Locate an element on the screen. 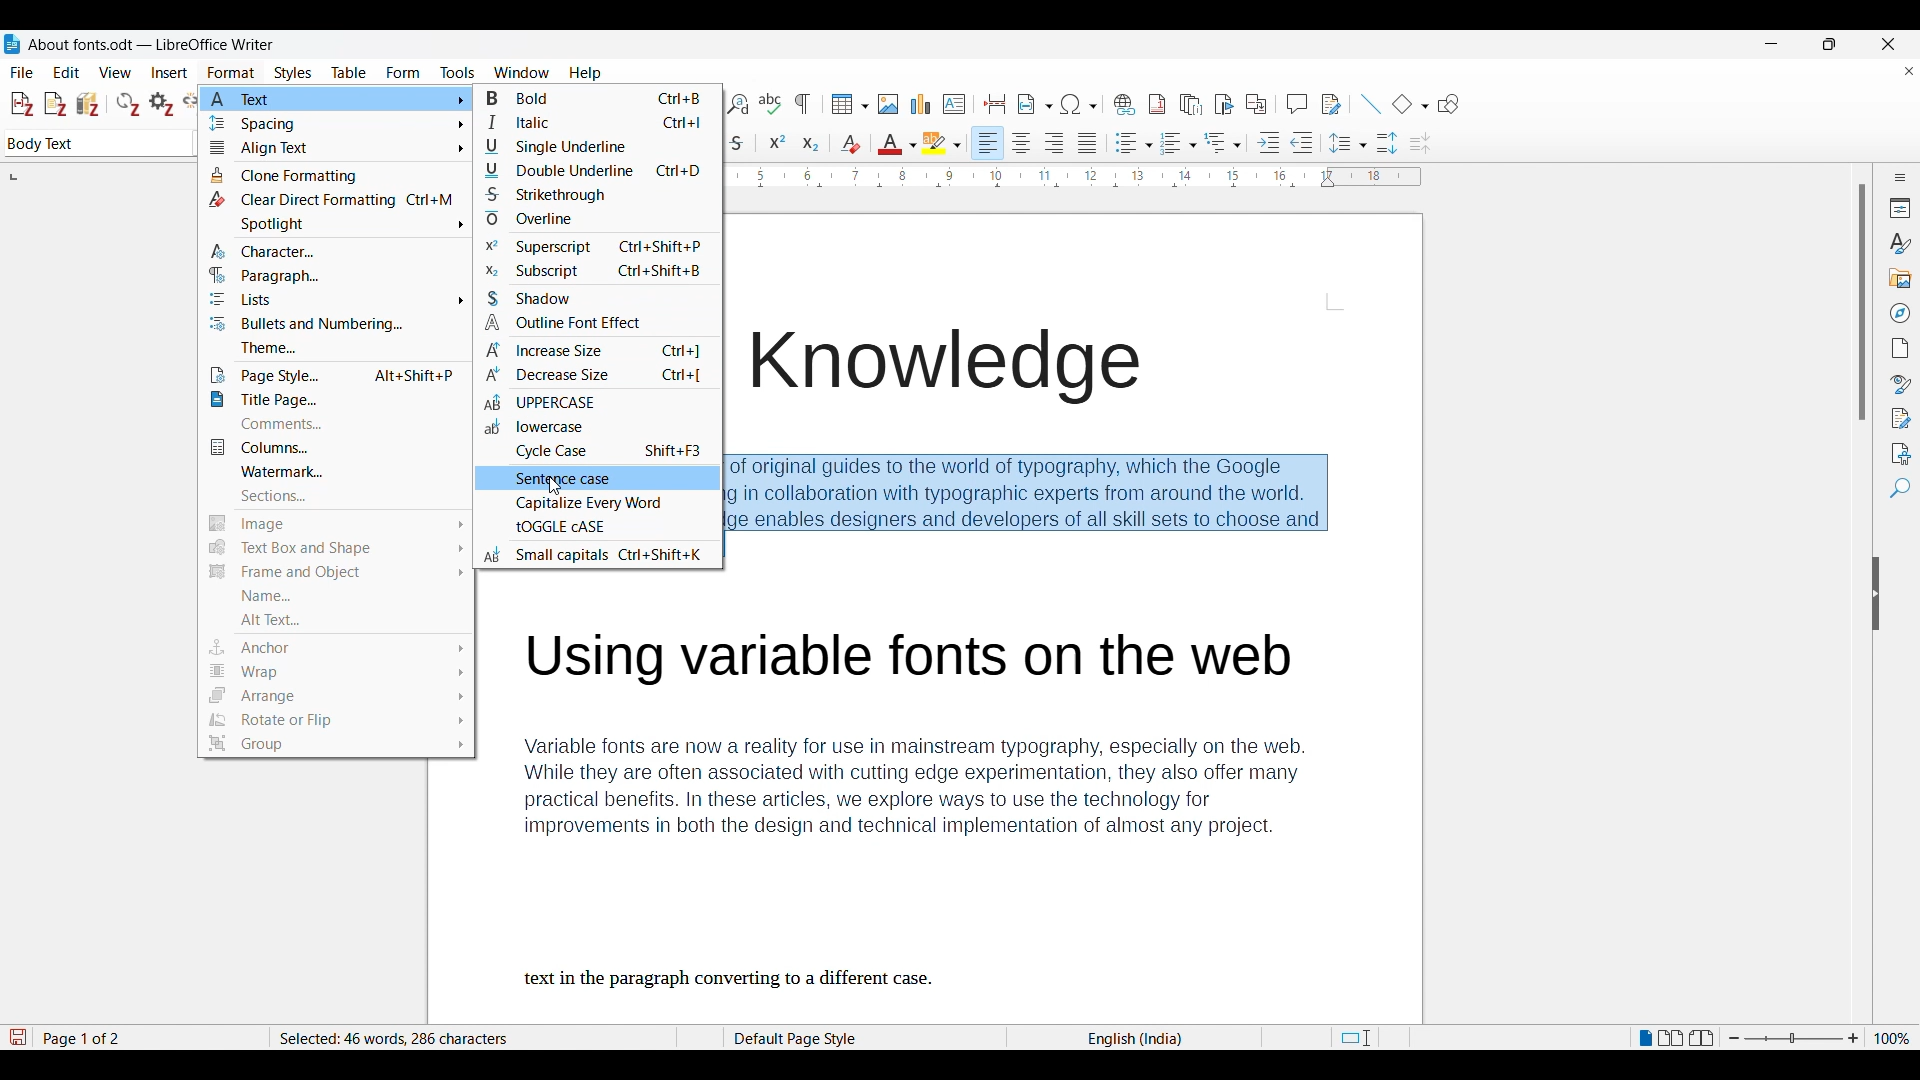 The image size is (1920, 1080). Paragraph alignment options is located at coordinates (1036, 143).